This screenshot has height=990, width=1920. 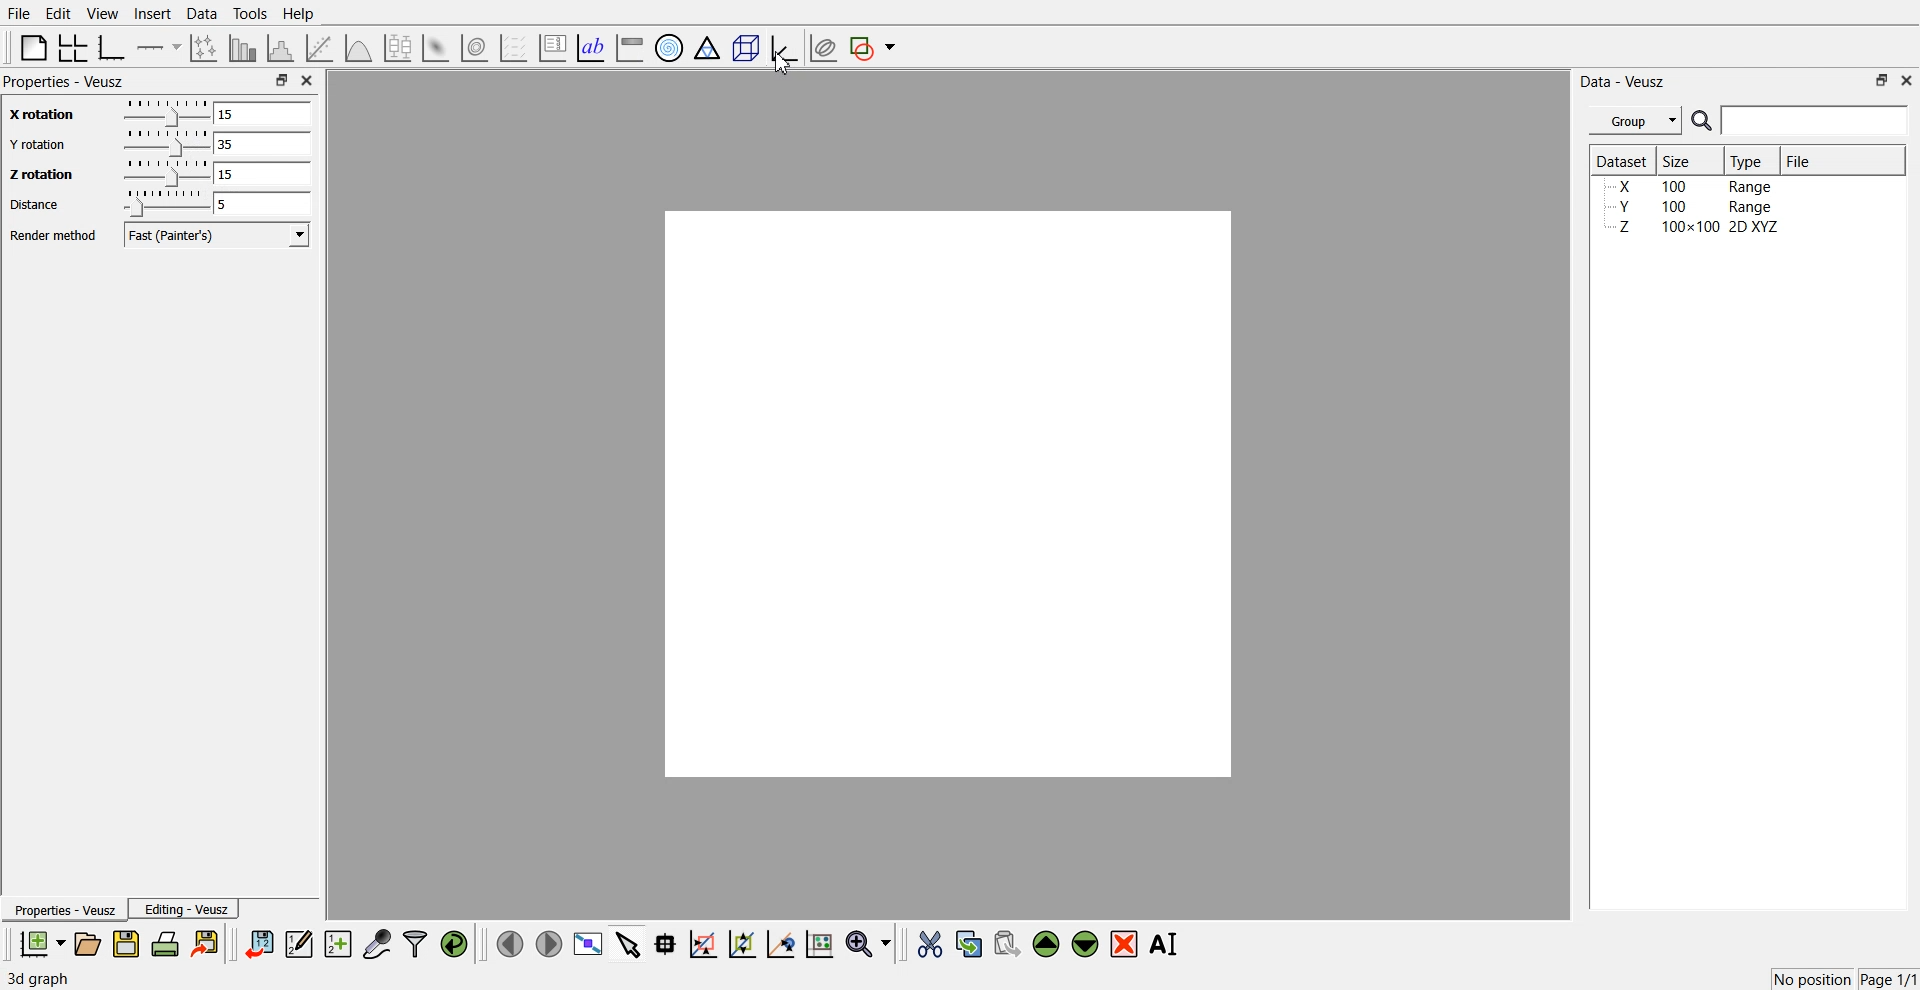 What do you see at coordinates (103, 14) in the screenshot?
I see `View` at bounding box center [103, 14].